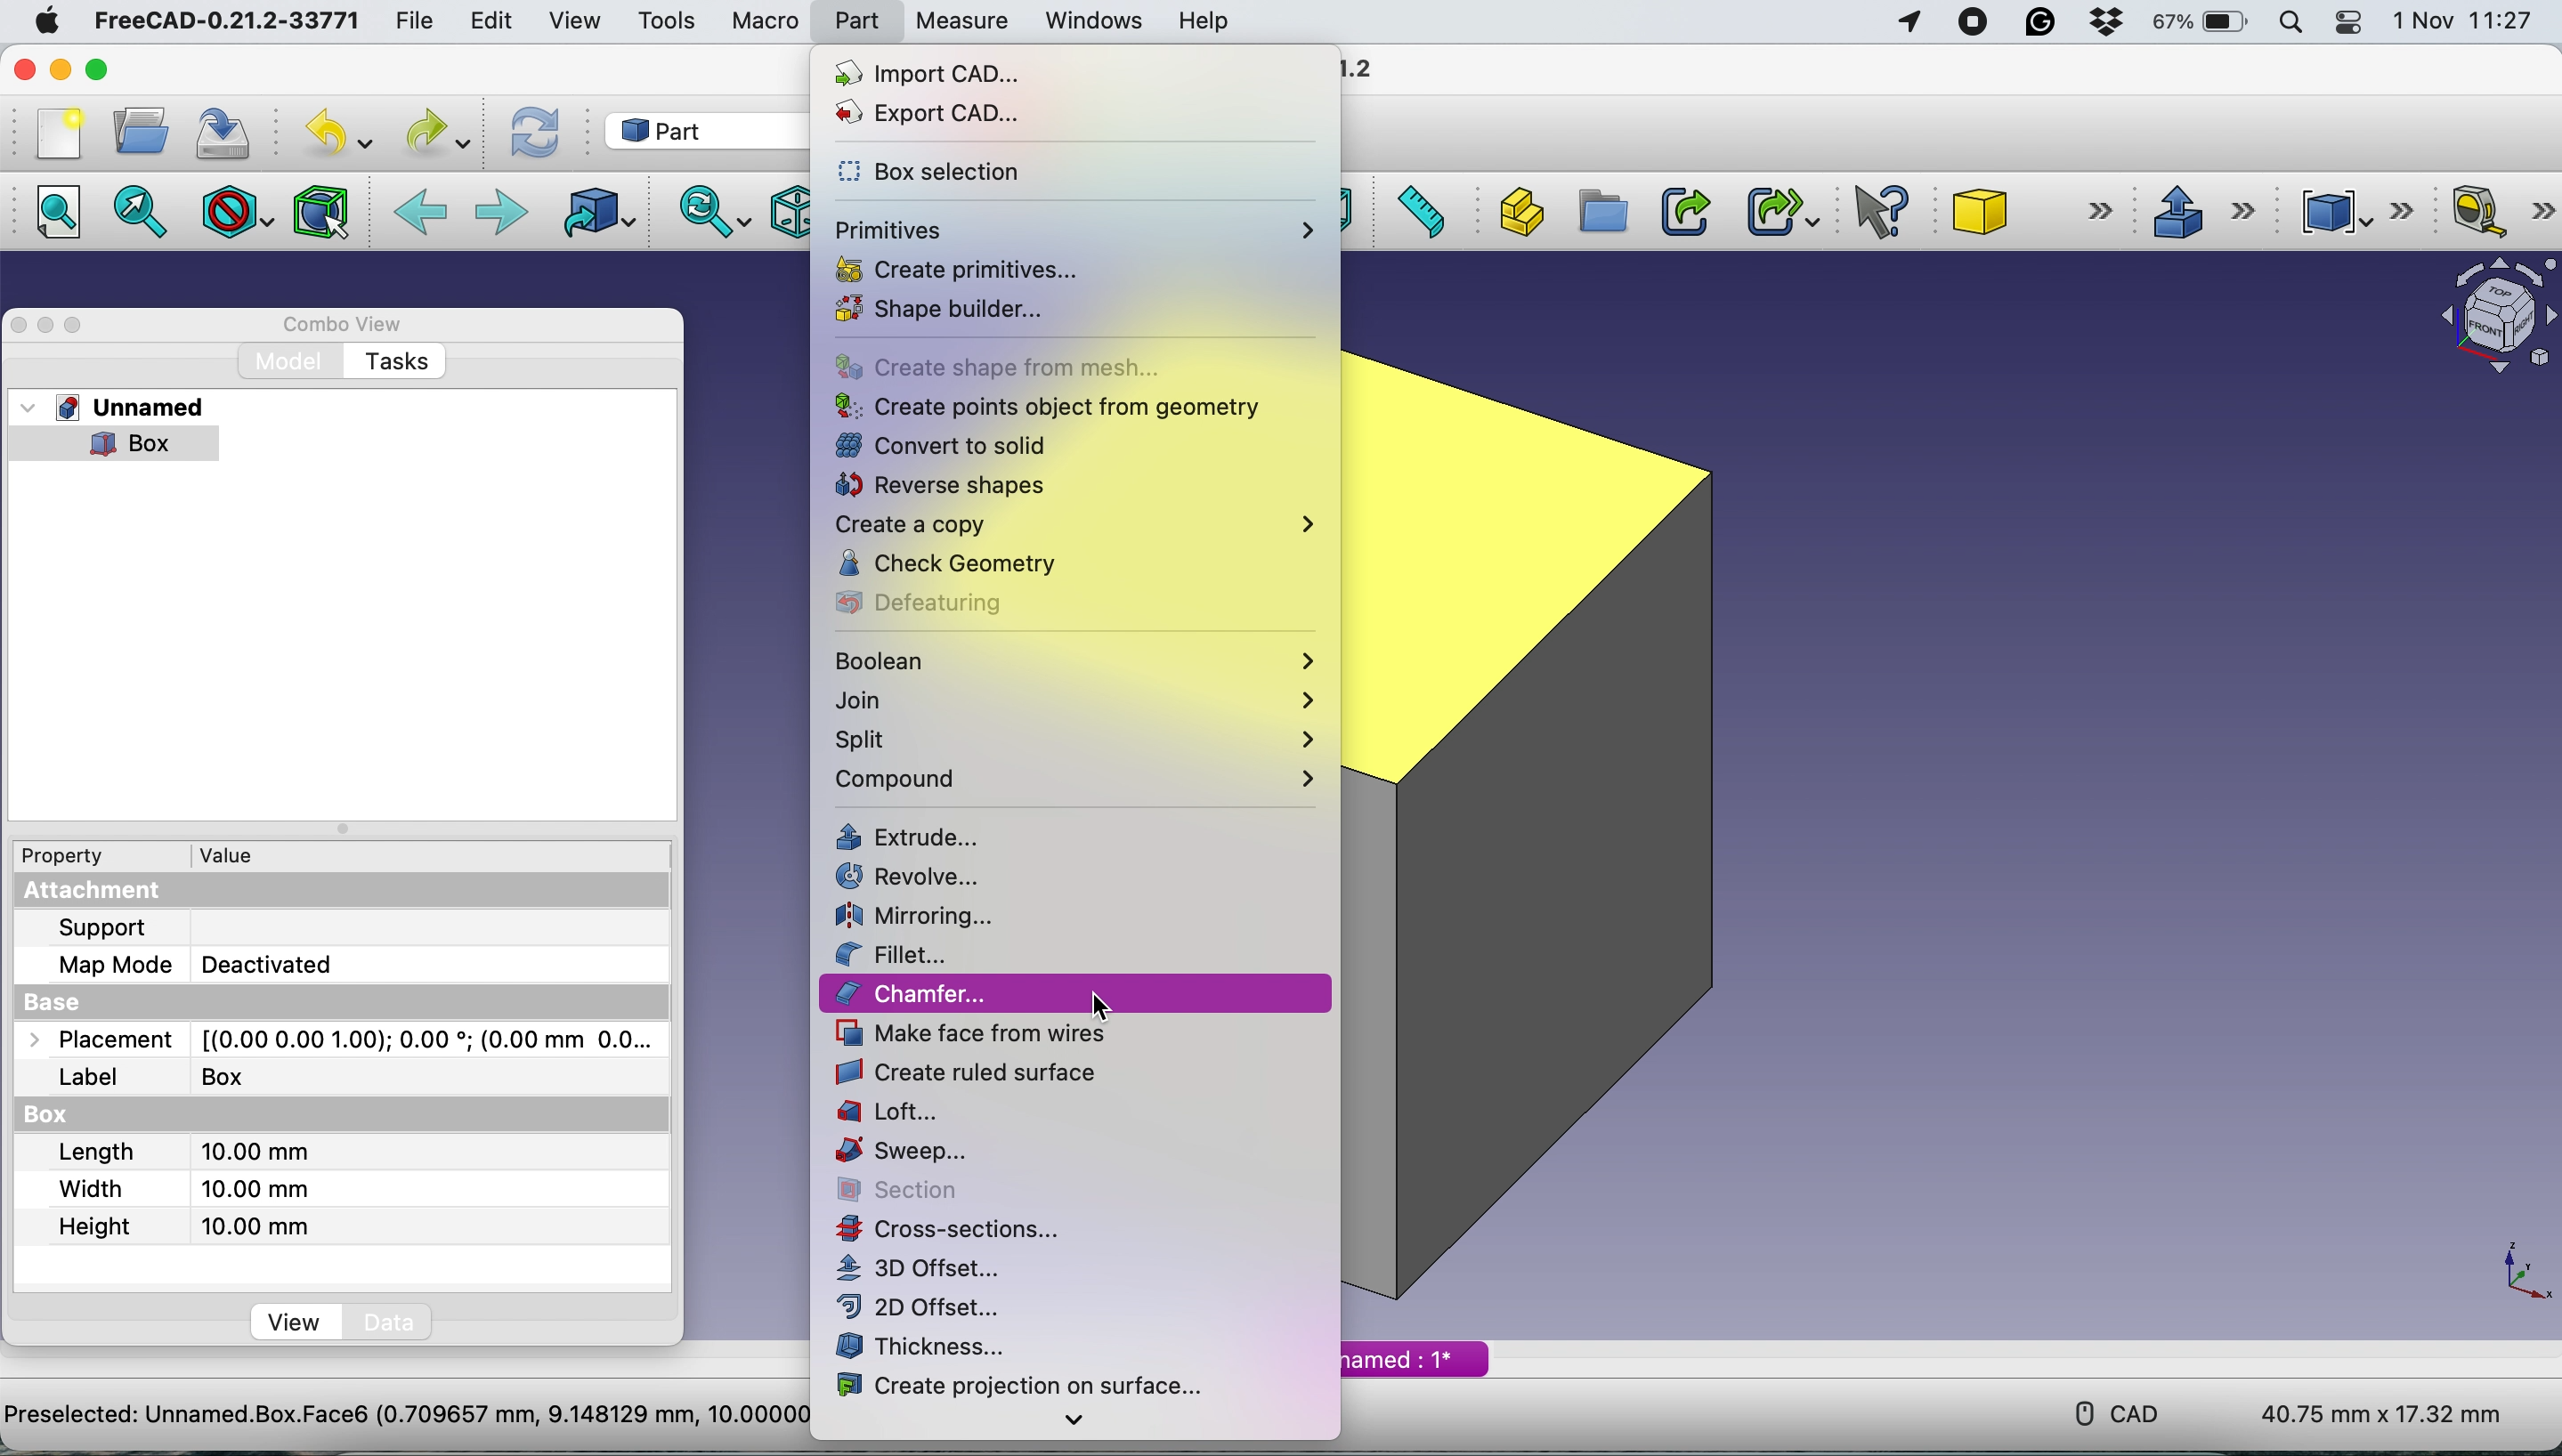 This screenshot has width=2562, height=1456. Describe the element at coordinates (497, 23) in the screenshot. I see `edit` at that location.